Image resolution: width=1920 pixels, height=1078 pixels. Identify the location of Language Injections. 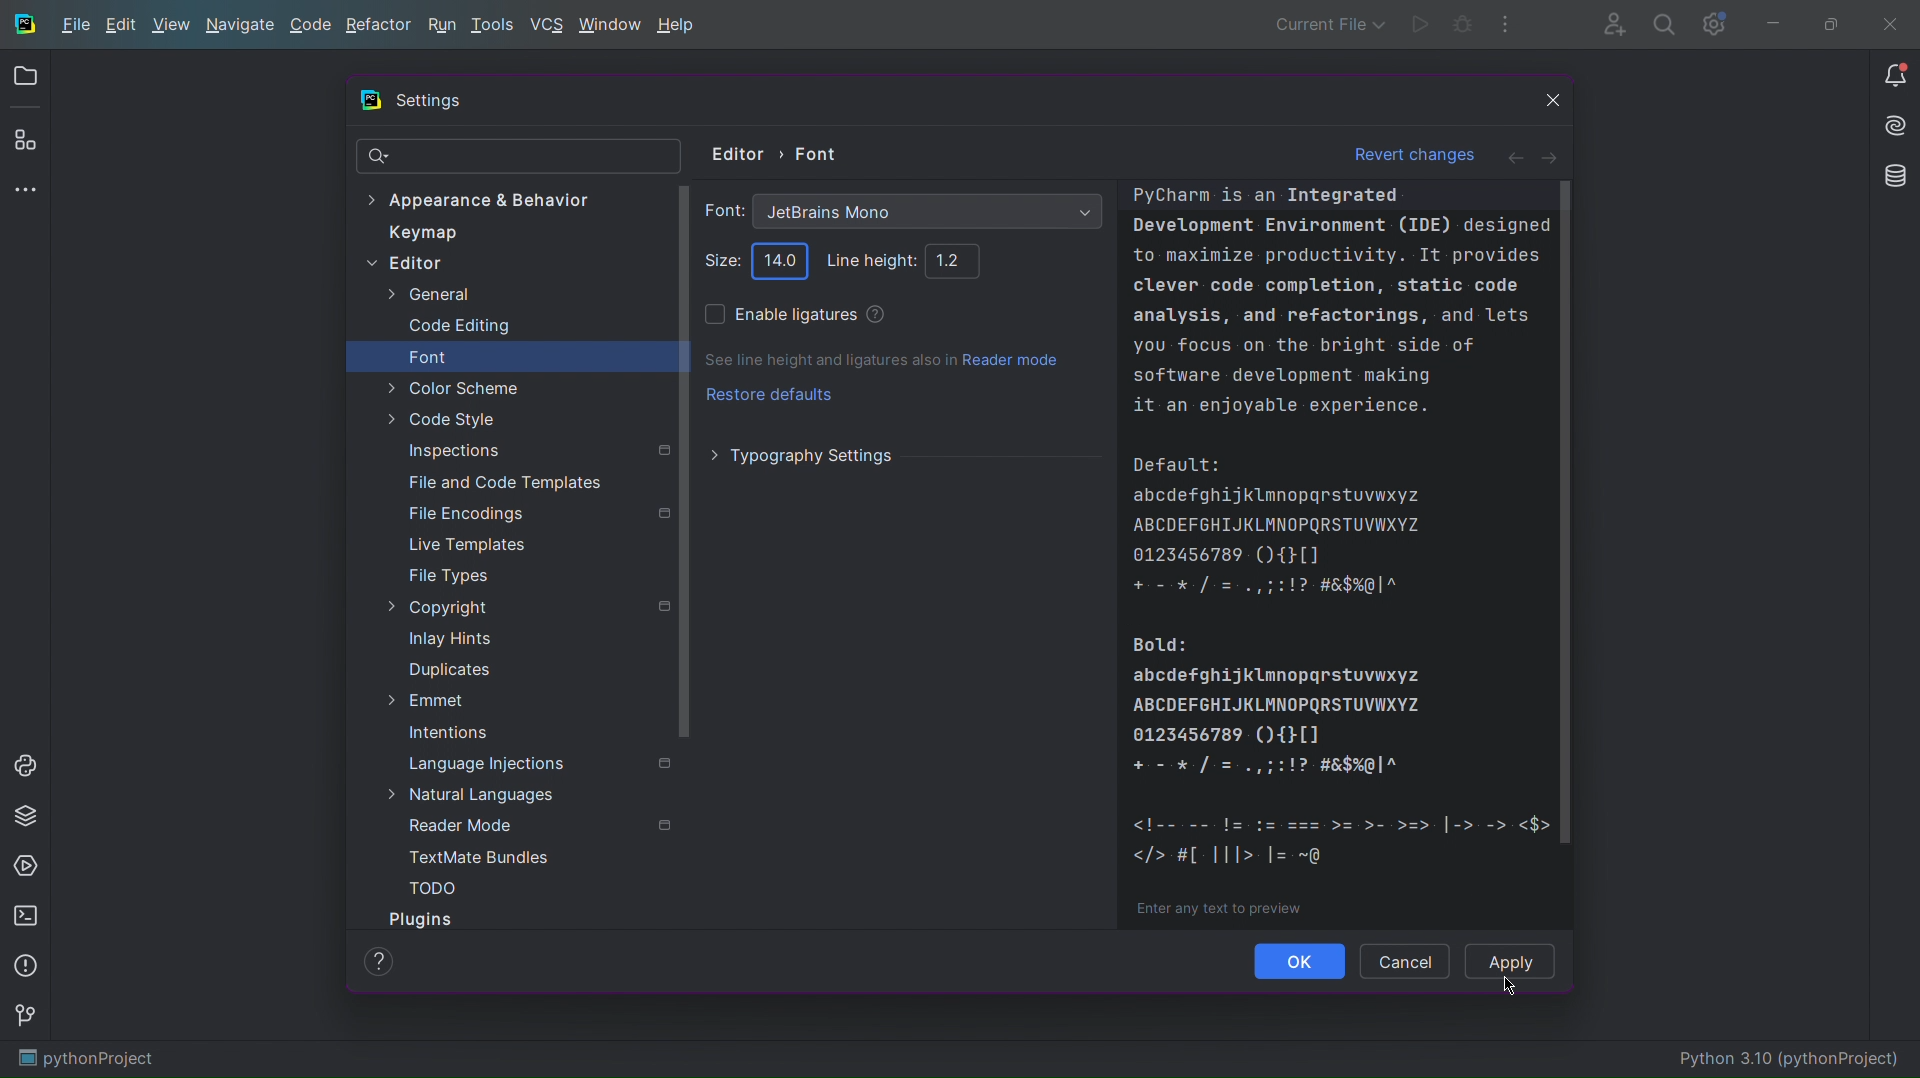
(542, 764).